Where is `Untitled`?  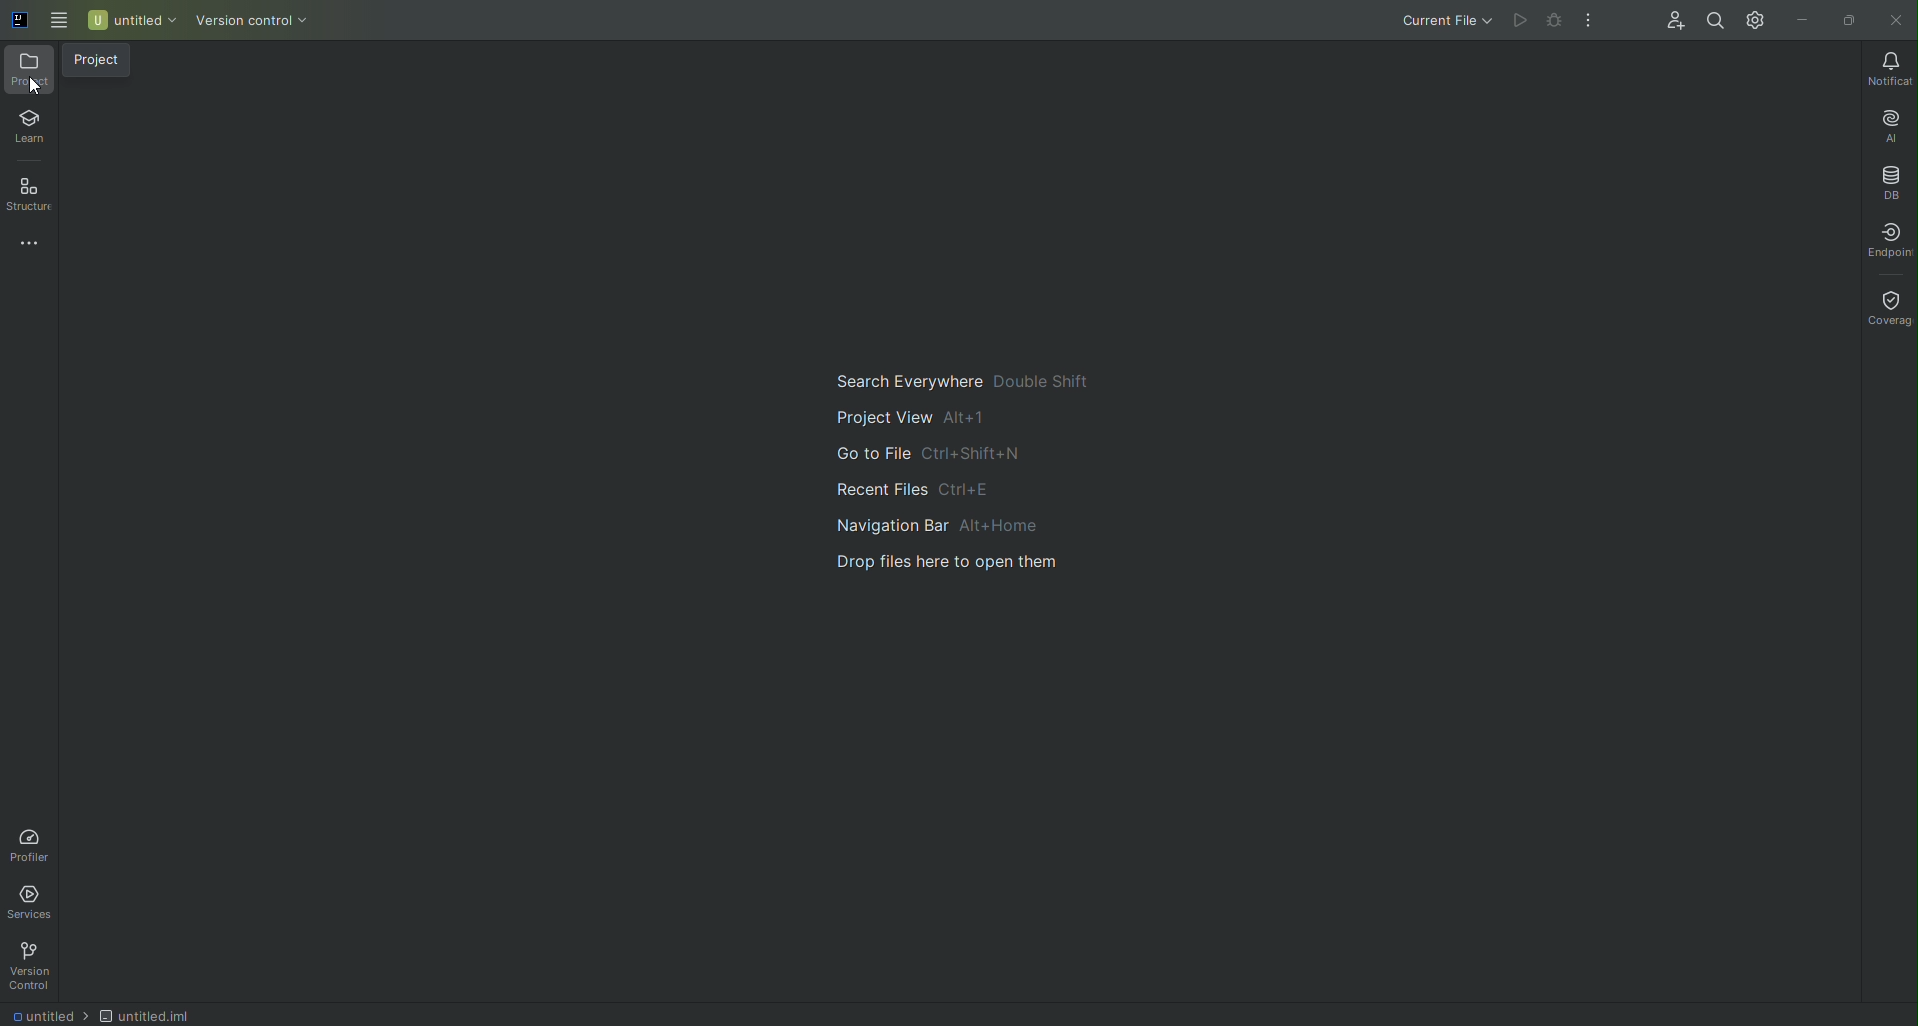 Untitled is located at coordinates (49, 1013).